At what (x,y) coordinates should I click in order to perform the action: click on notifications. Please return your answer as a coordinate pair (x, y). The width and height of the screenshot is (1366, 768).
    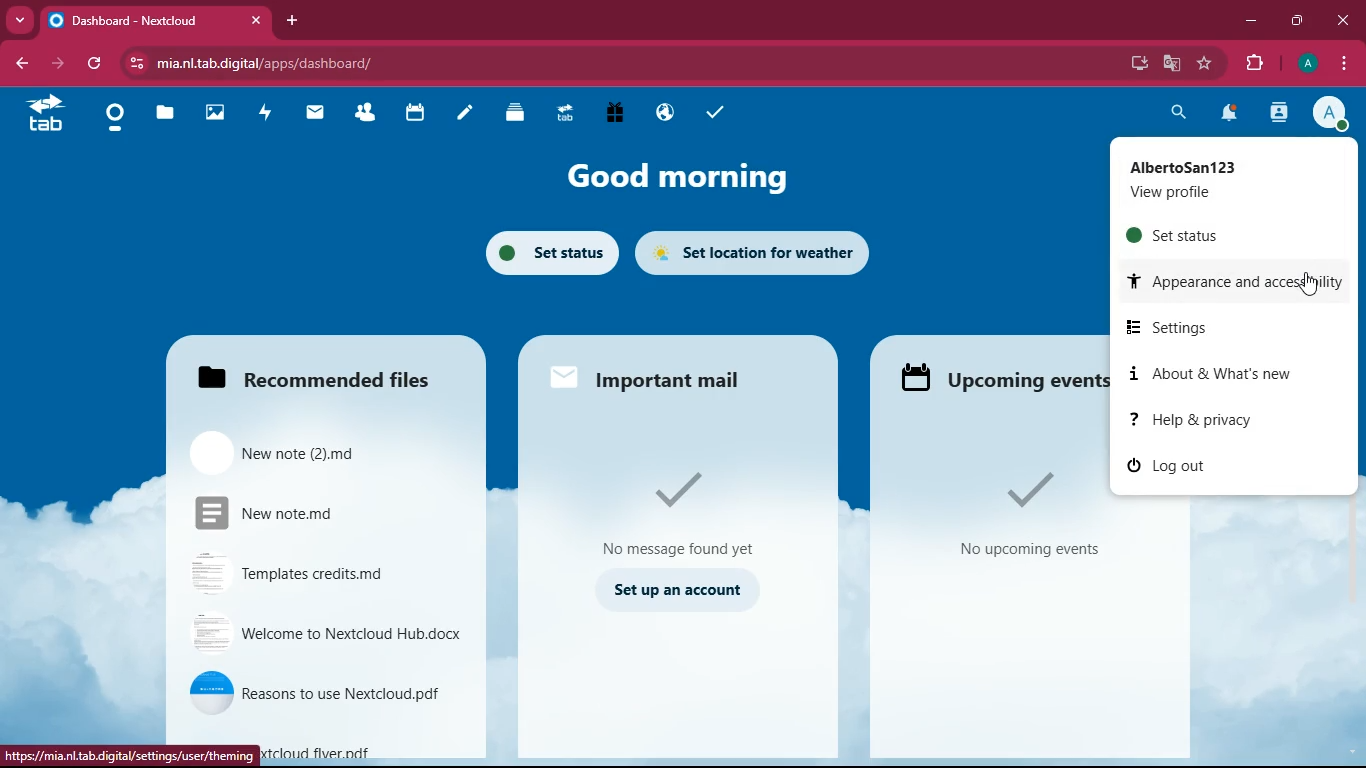
    Looking at the image, I should click on (1232, 114).